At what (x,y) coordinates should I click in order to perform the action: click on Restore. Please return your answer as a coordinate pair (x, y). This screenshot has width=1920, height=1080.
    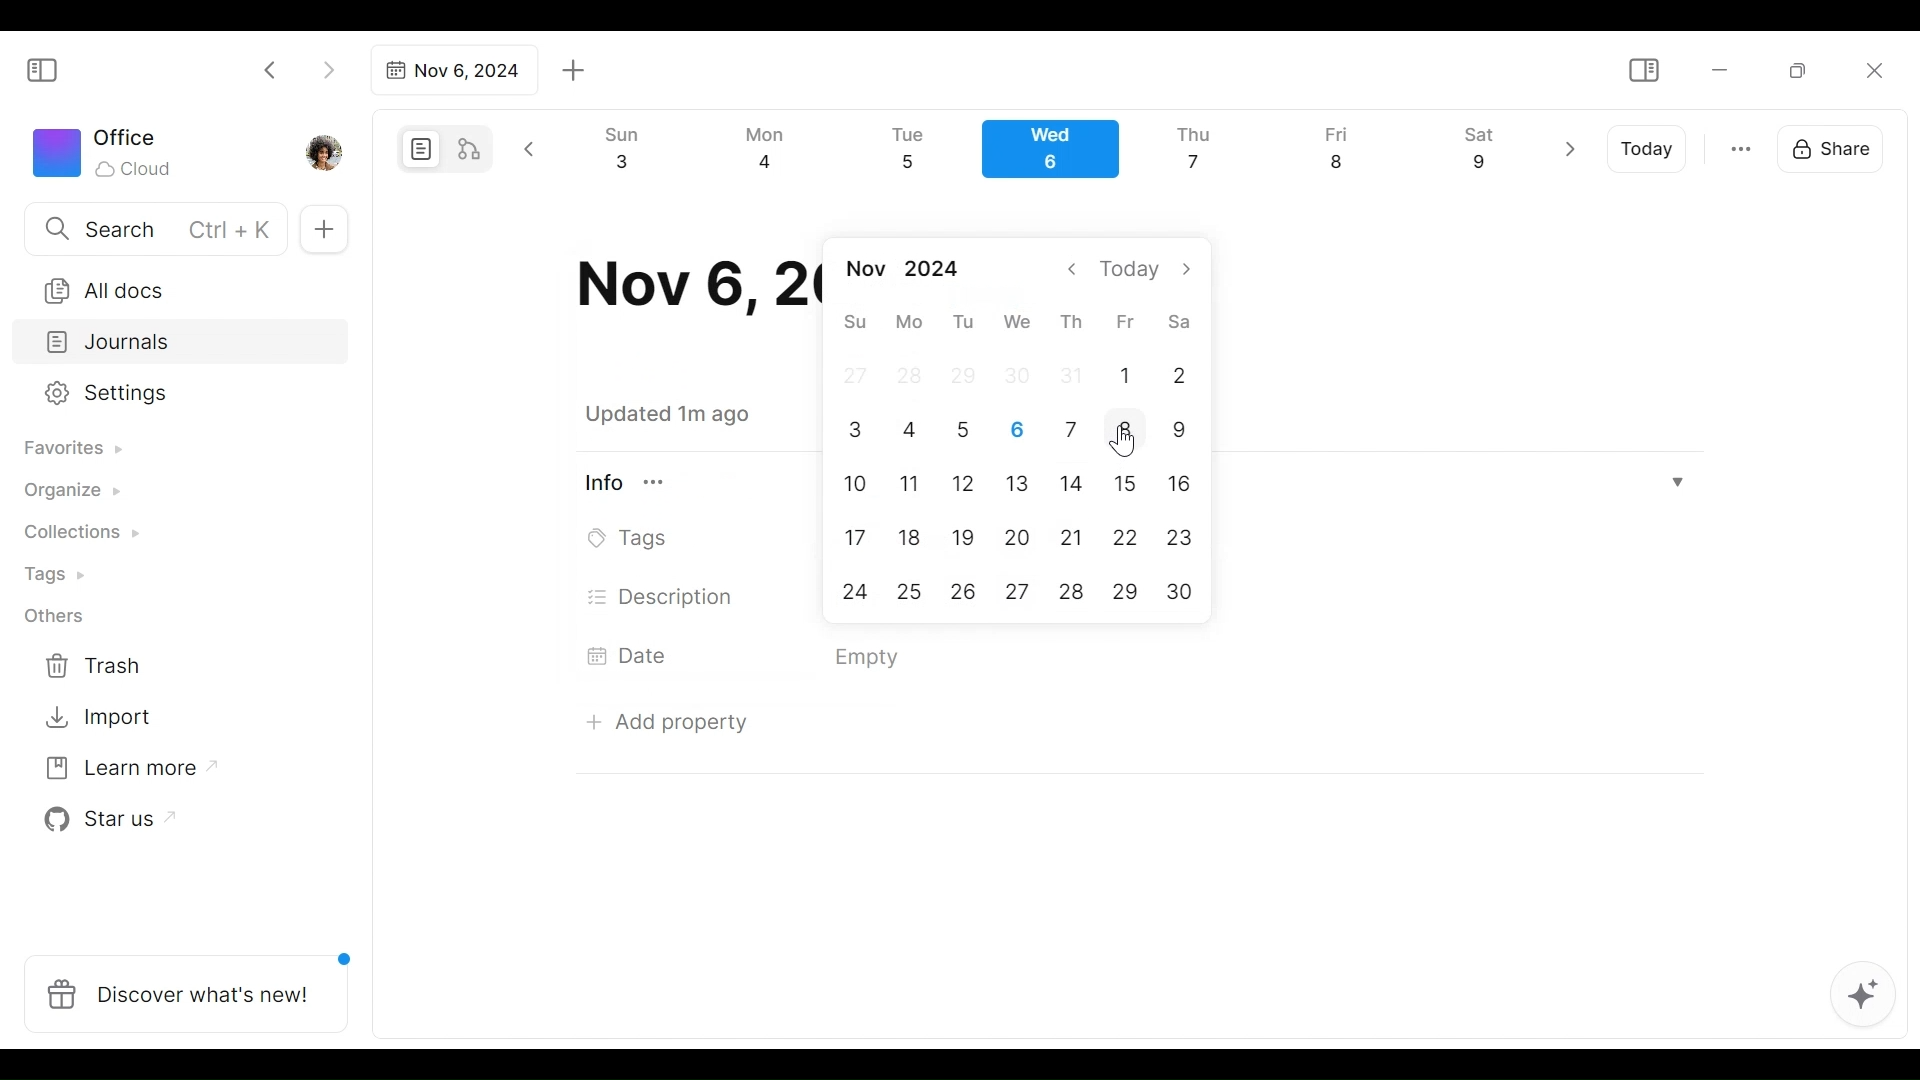
    Looking at the image, I should click on (1805, 69).